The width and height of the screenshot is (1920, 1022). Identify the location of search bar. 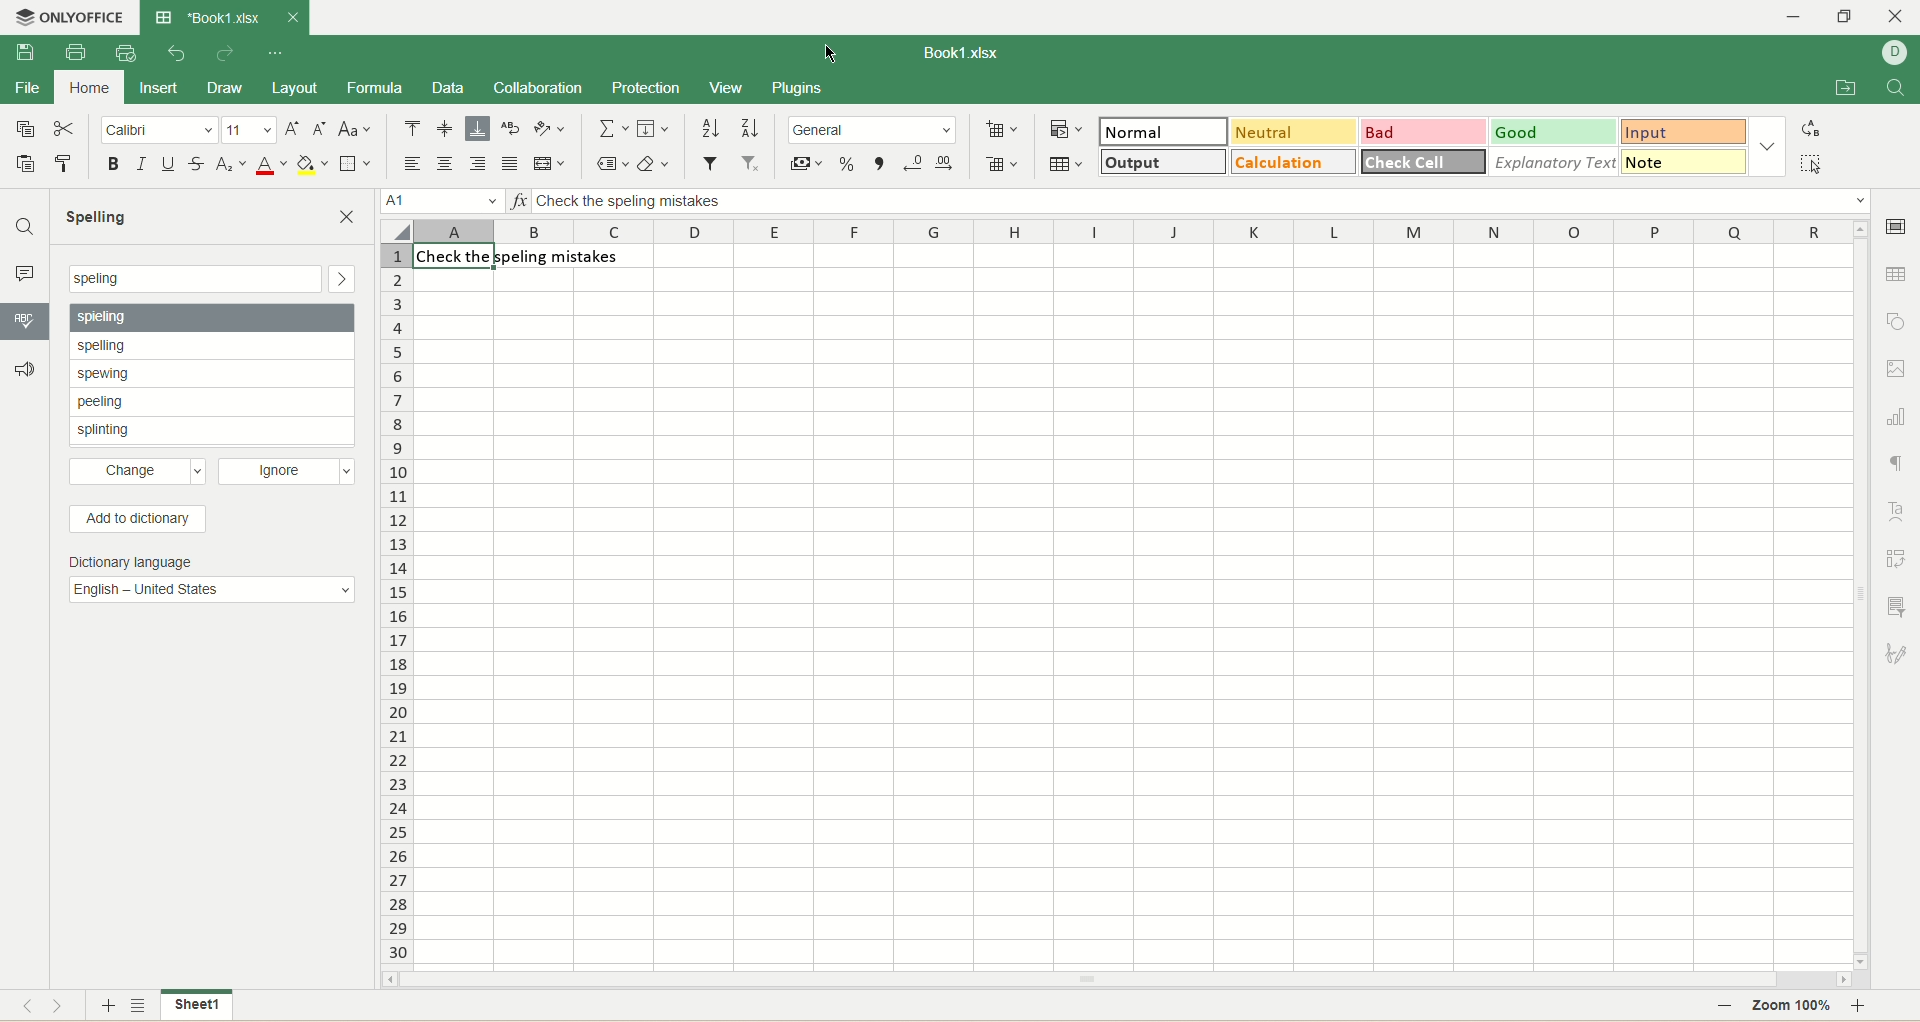
(209, 278).